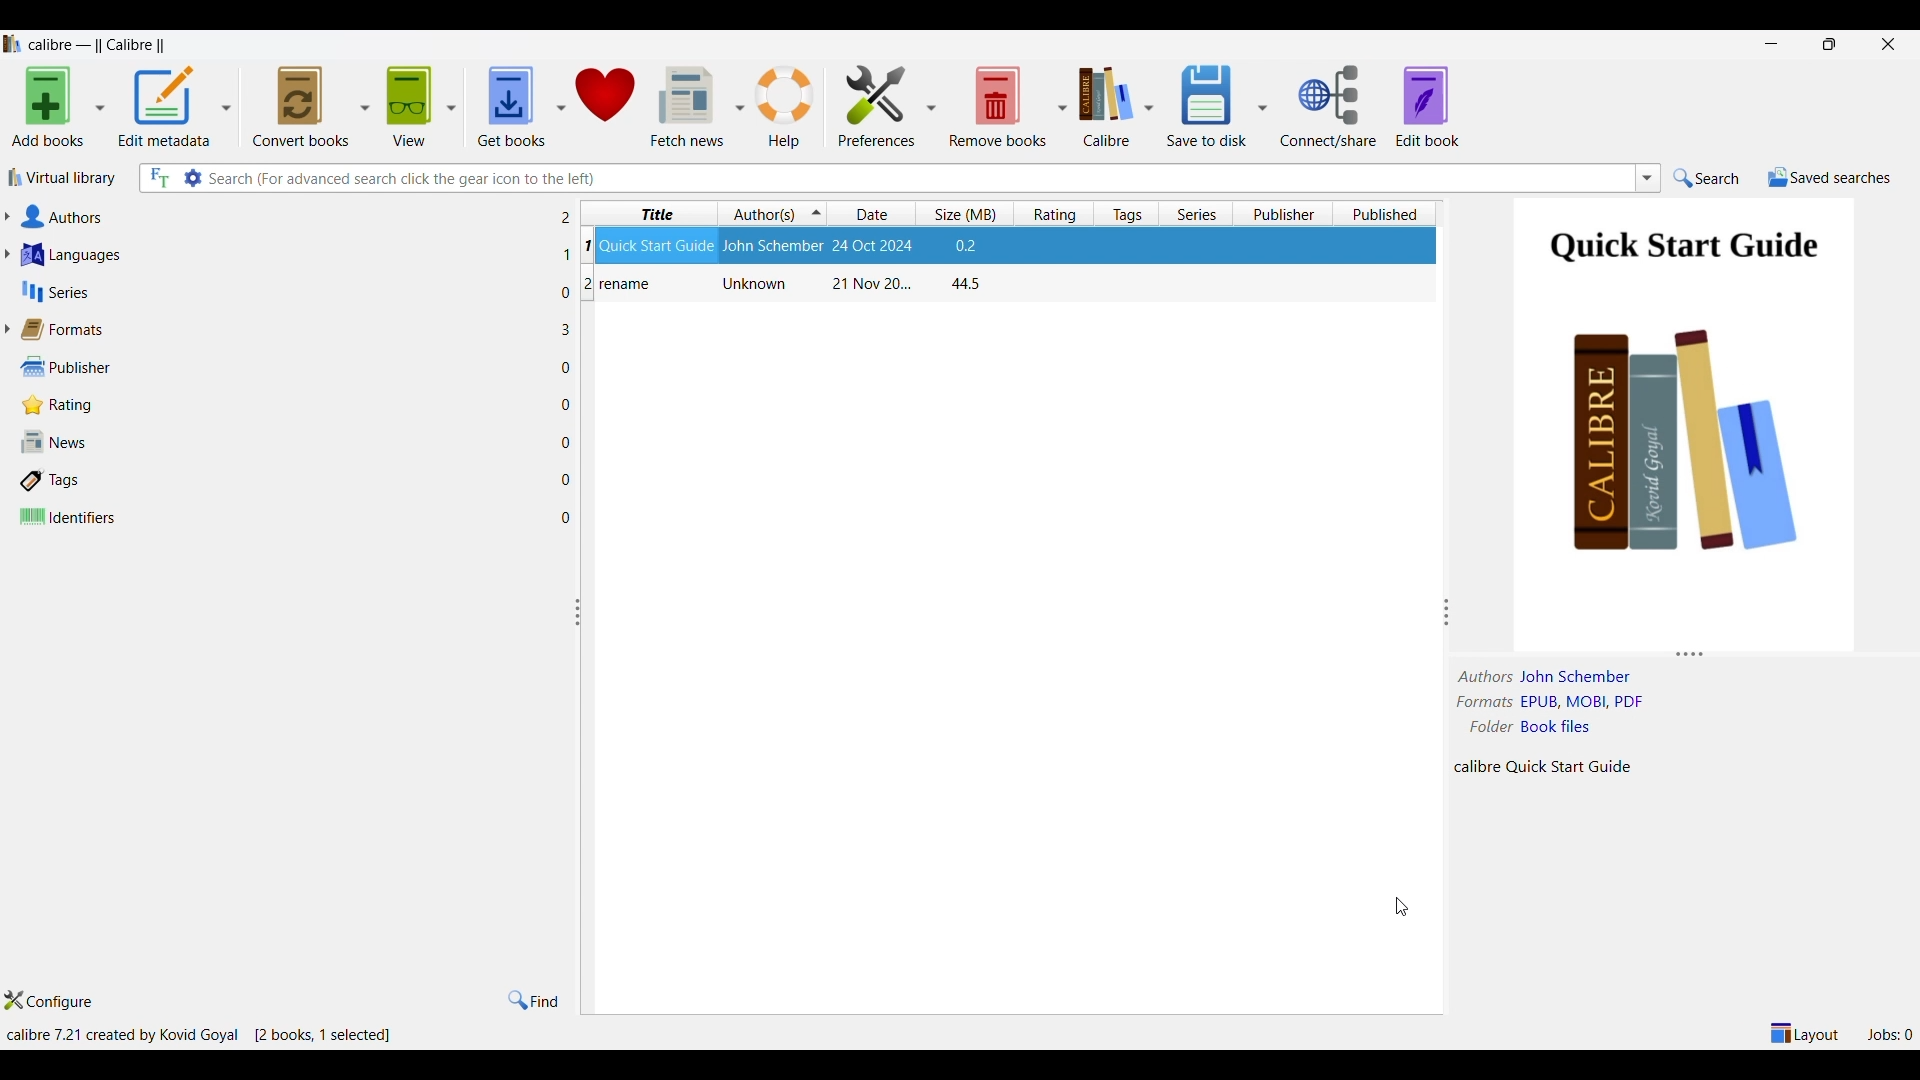 This screenshot has width=1920, height=1080. What do you see at coordinates (1330, 106) in the screenshot?
I see `Connect/Share` at bounding box center [1330, 106].